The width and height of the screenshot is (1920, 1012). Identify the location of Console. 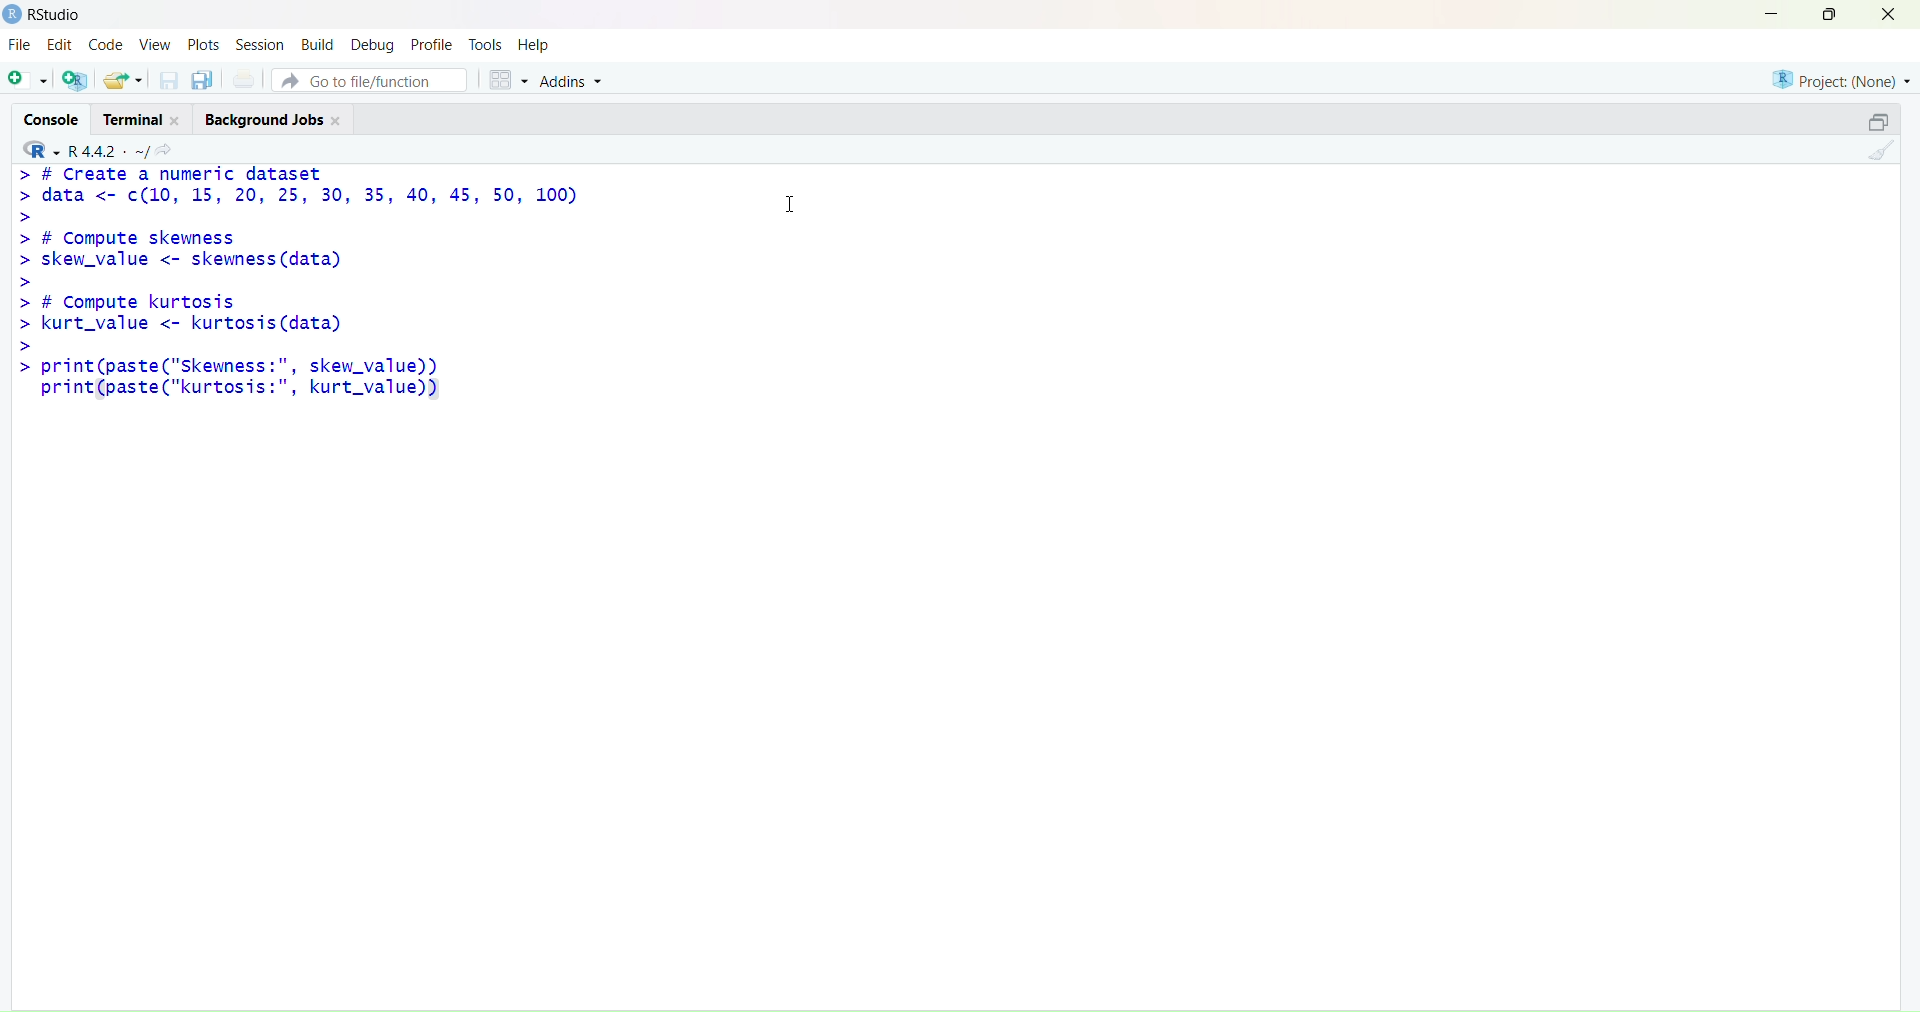
(51, 119).